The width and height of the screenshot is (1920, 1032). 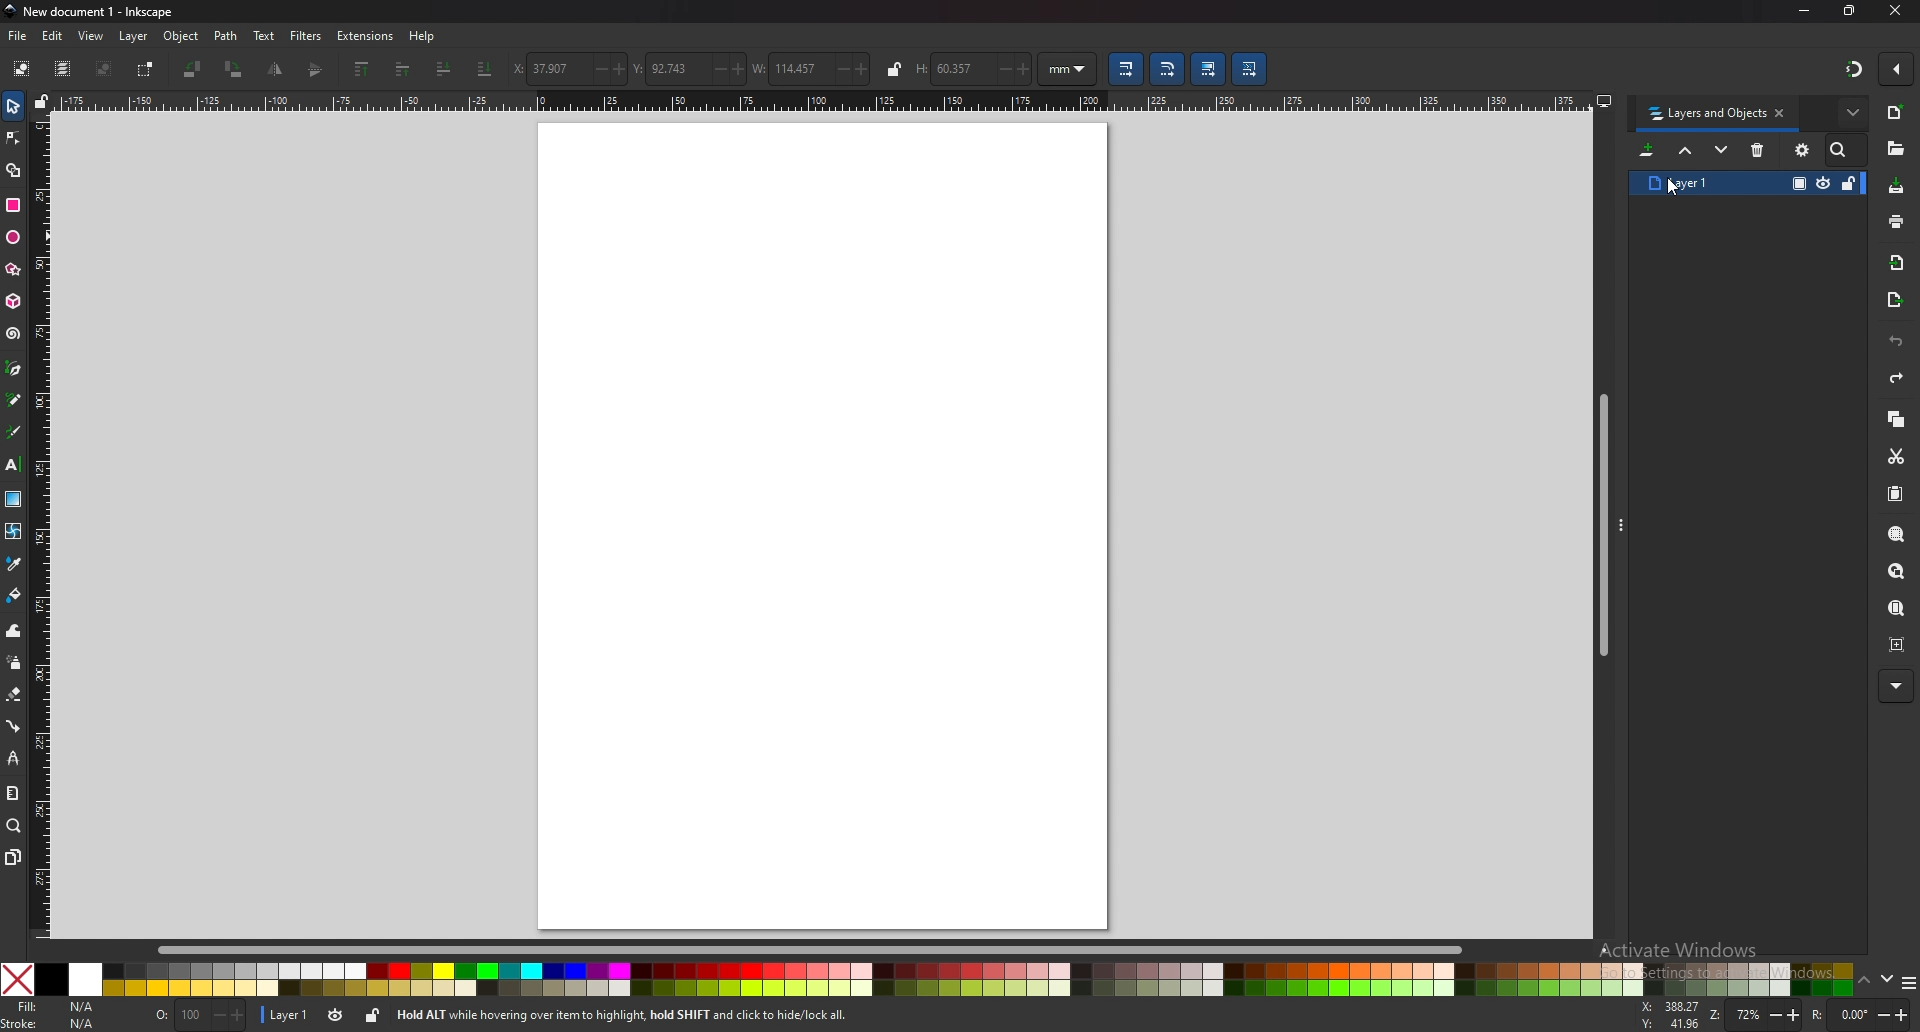 What do you see at coordinates (863, 70) in the screenshot?
I see `increase` at bounding box center [863, 70].